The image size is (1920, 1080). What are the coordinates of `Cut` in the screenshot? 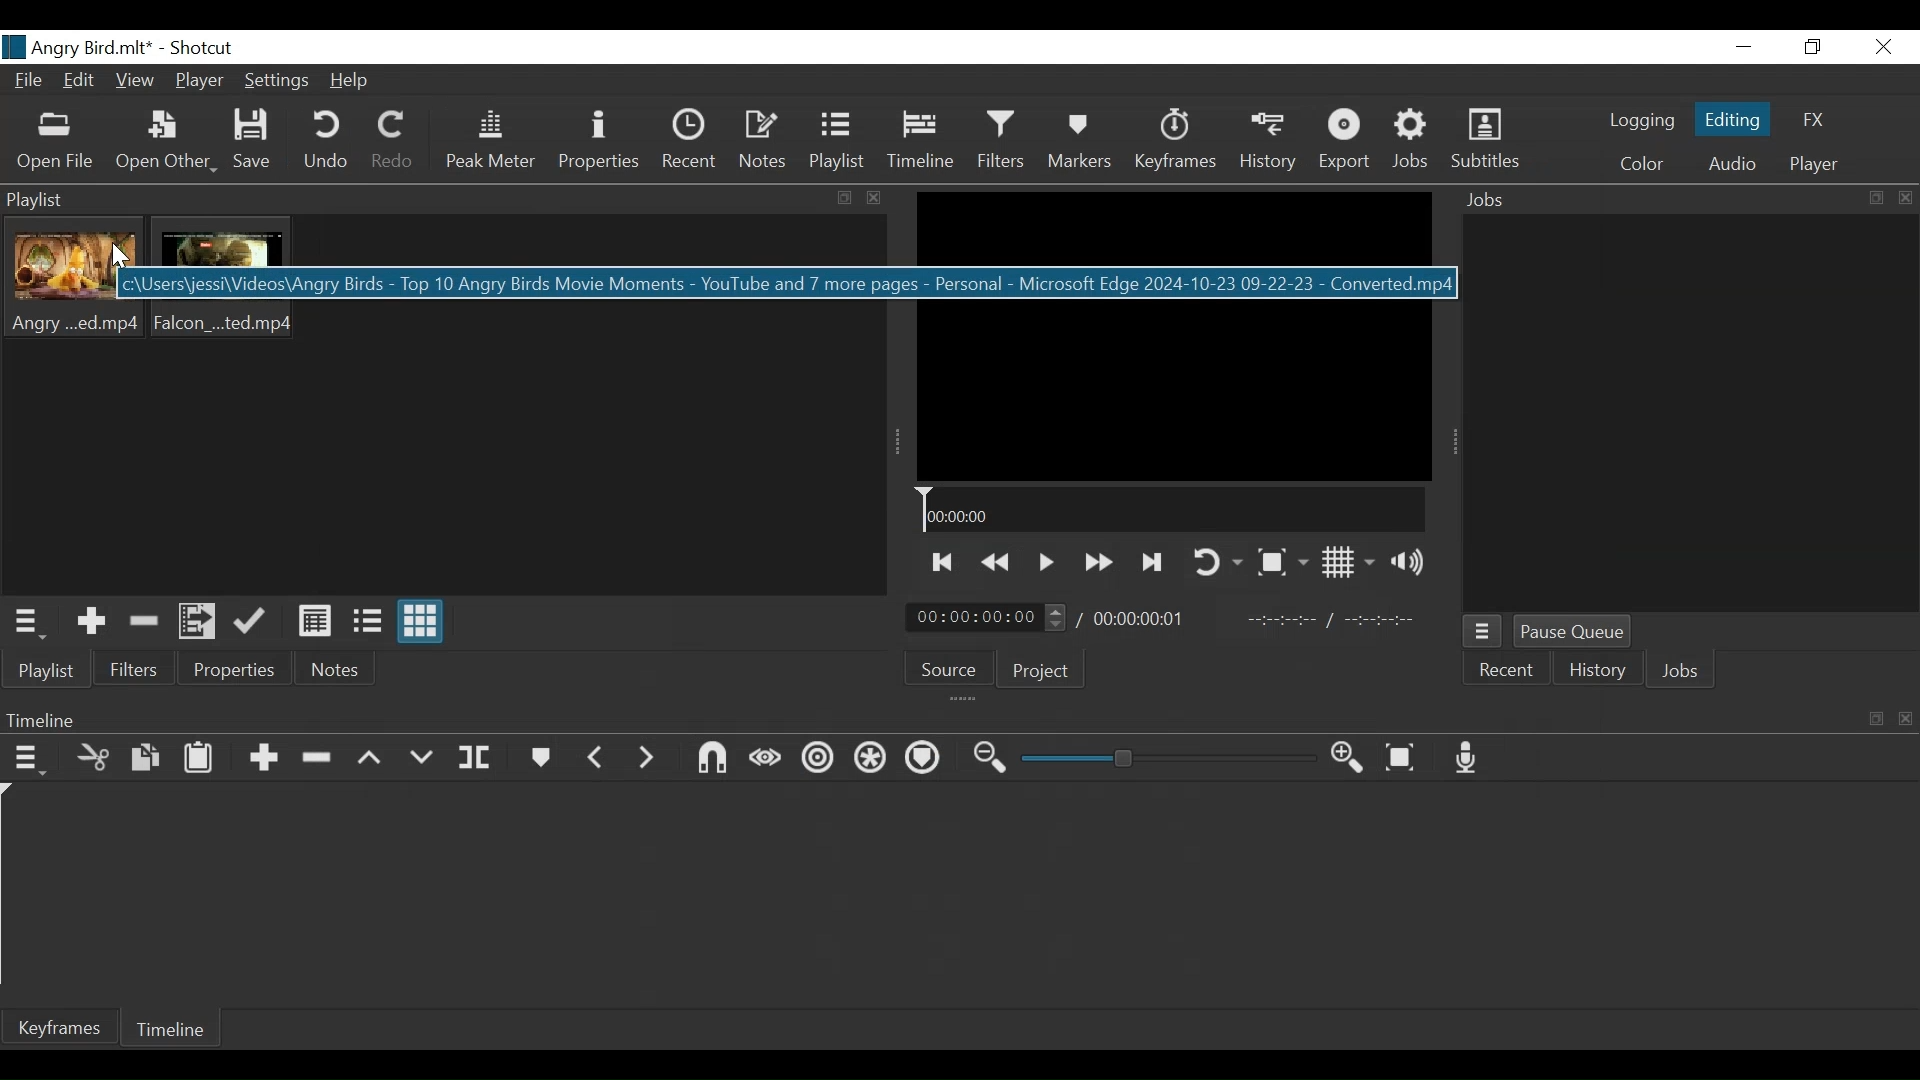 It's located at (94, 760).